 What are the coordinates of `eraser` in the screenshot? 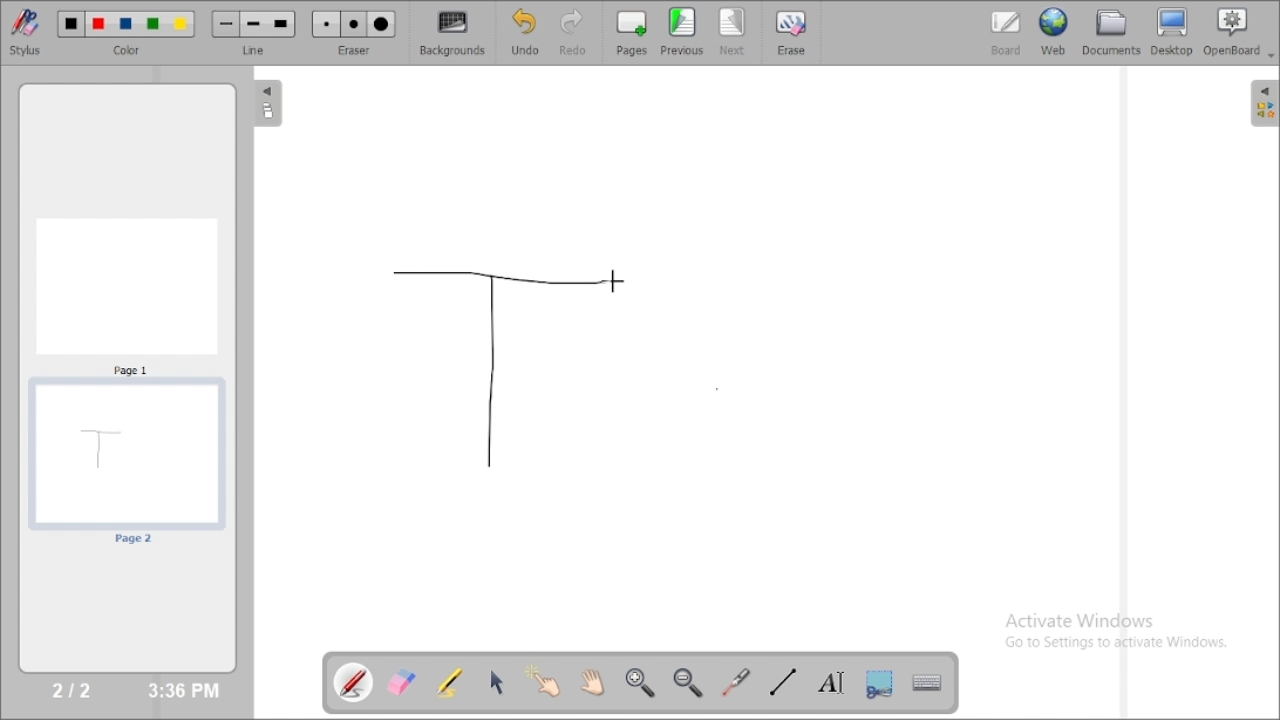 It's located at (354, 50).